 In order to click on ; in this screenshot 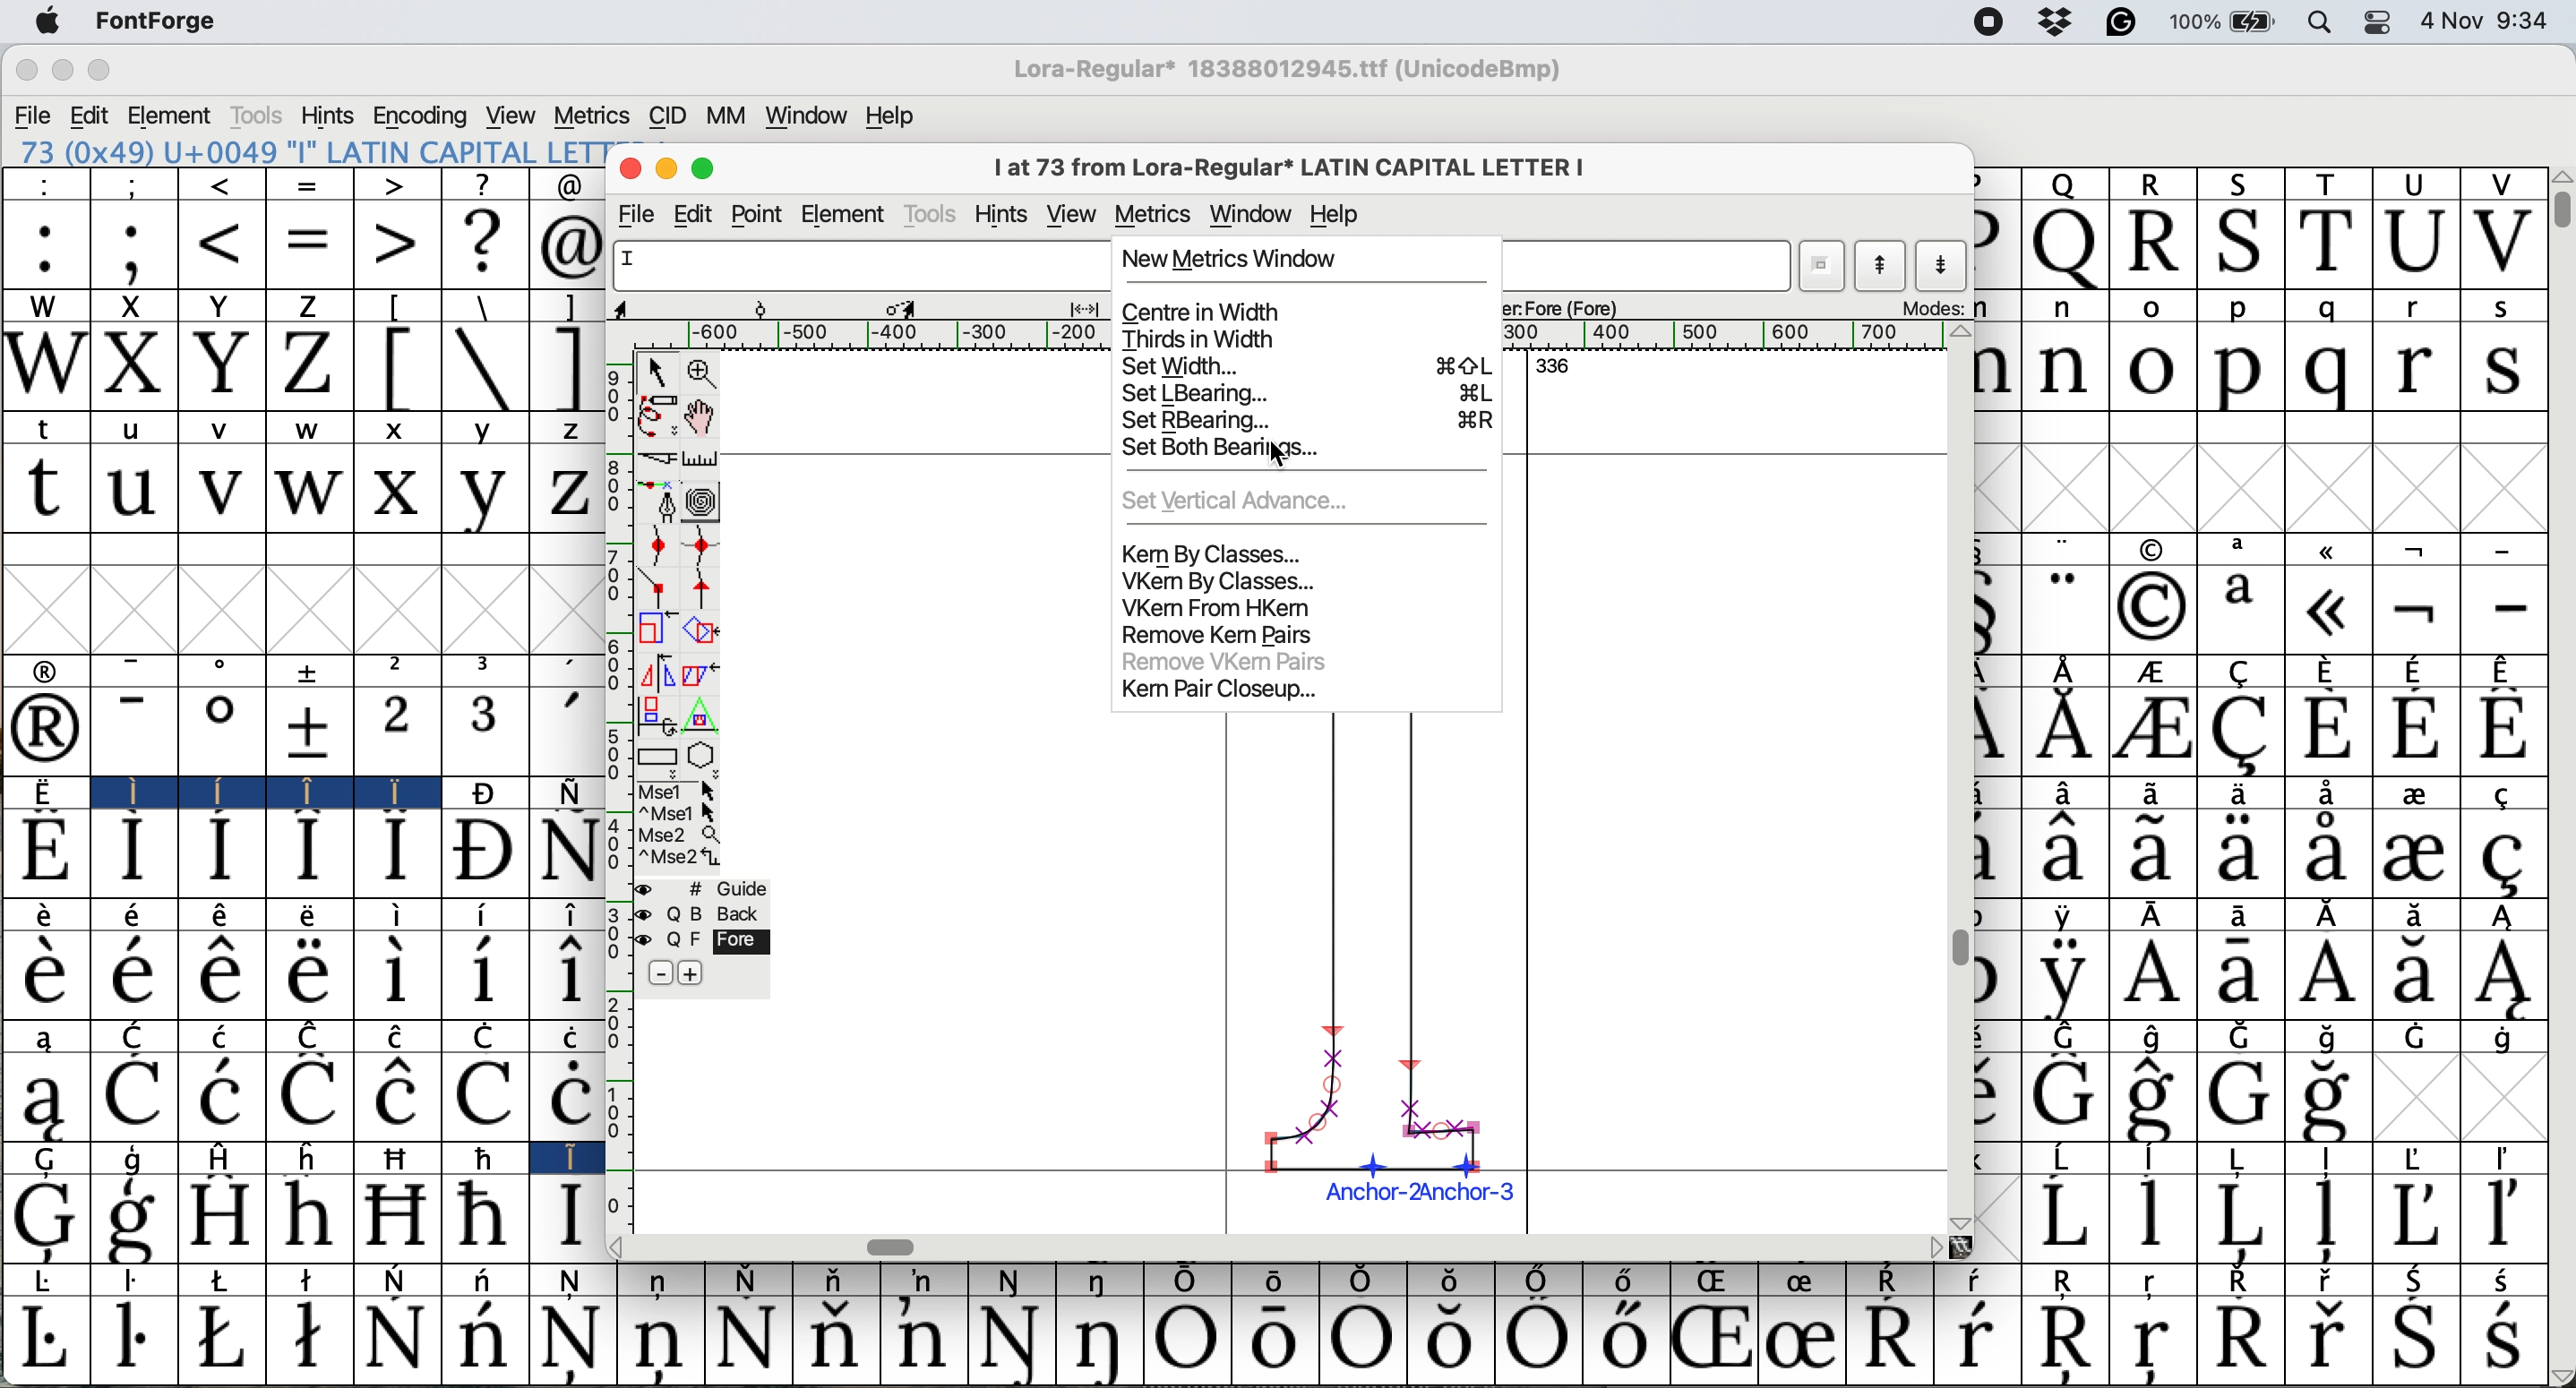, I will do `click(134, 249)`.